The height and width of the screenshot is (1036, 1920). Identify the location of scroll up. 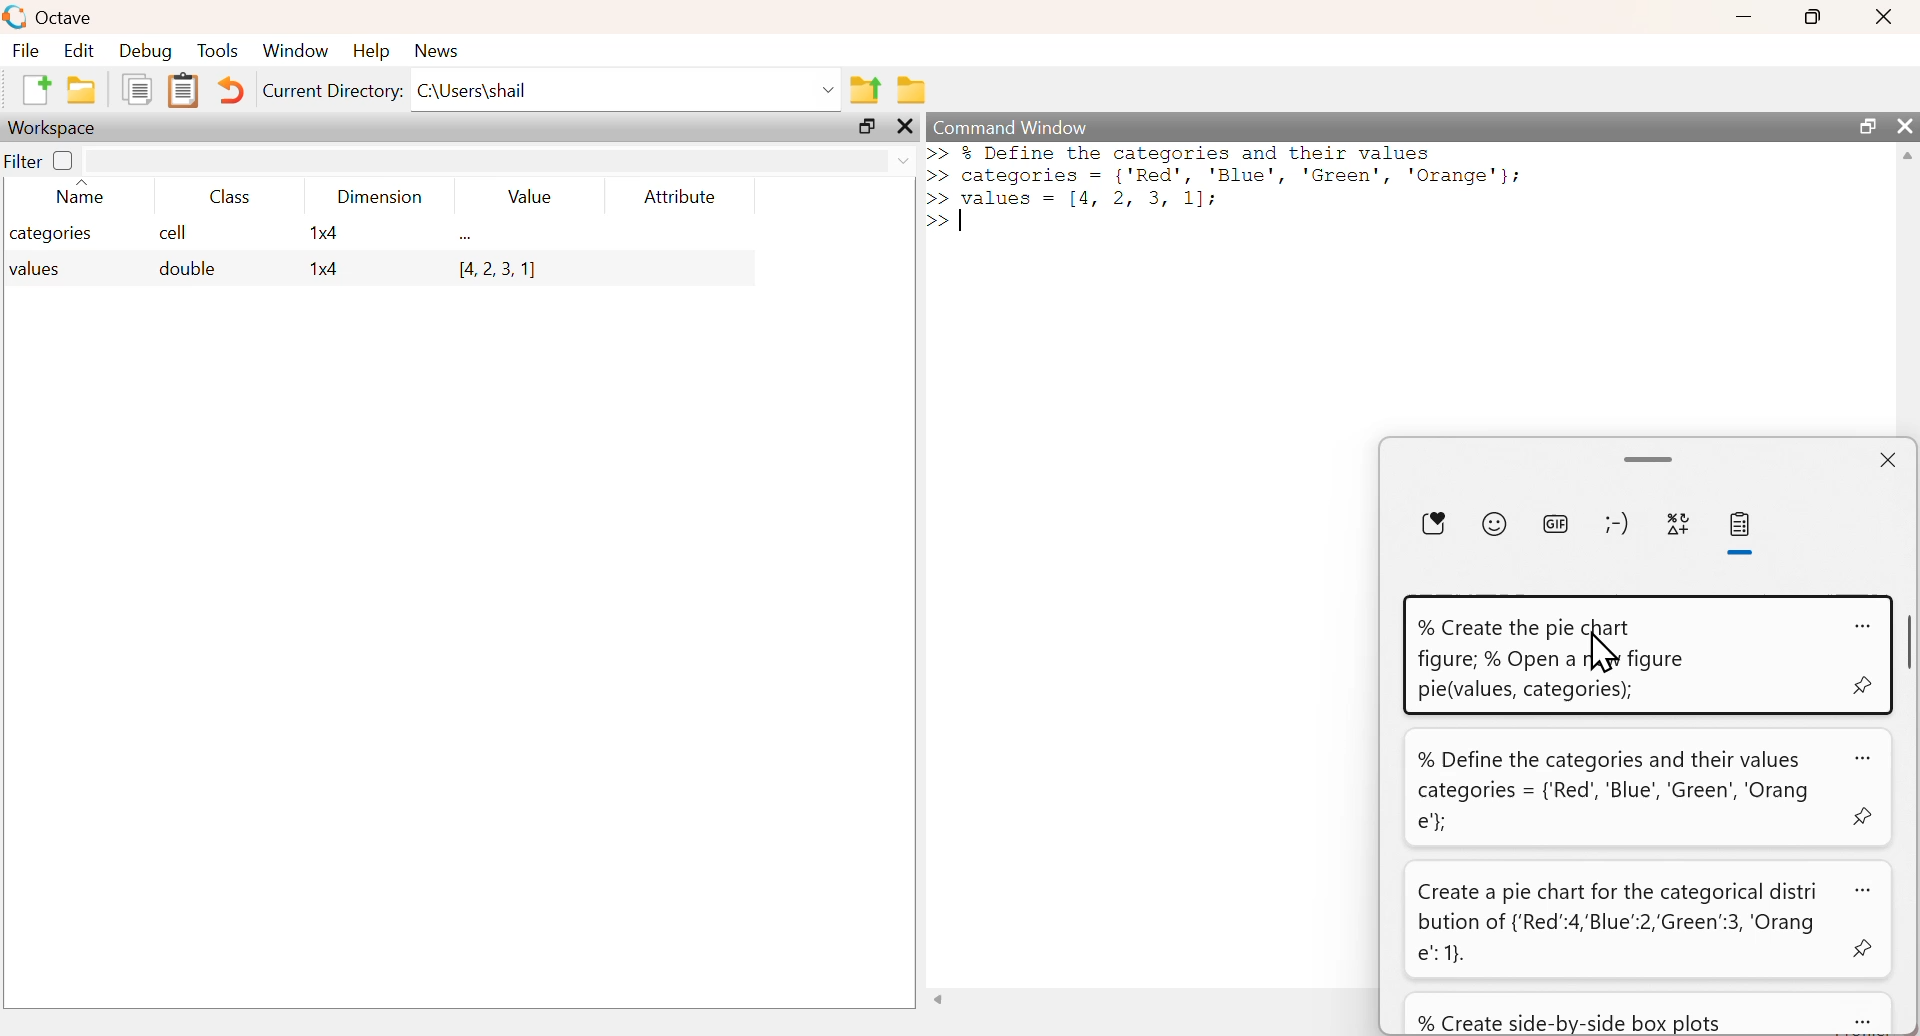
(1907, 157).